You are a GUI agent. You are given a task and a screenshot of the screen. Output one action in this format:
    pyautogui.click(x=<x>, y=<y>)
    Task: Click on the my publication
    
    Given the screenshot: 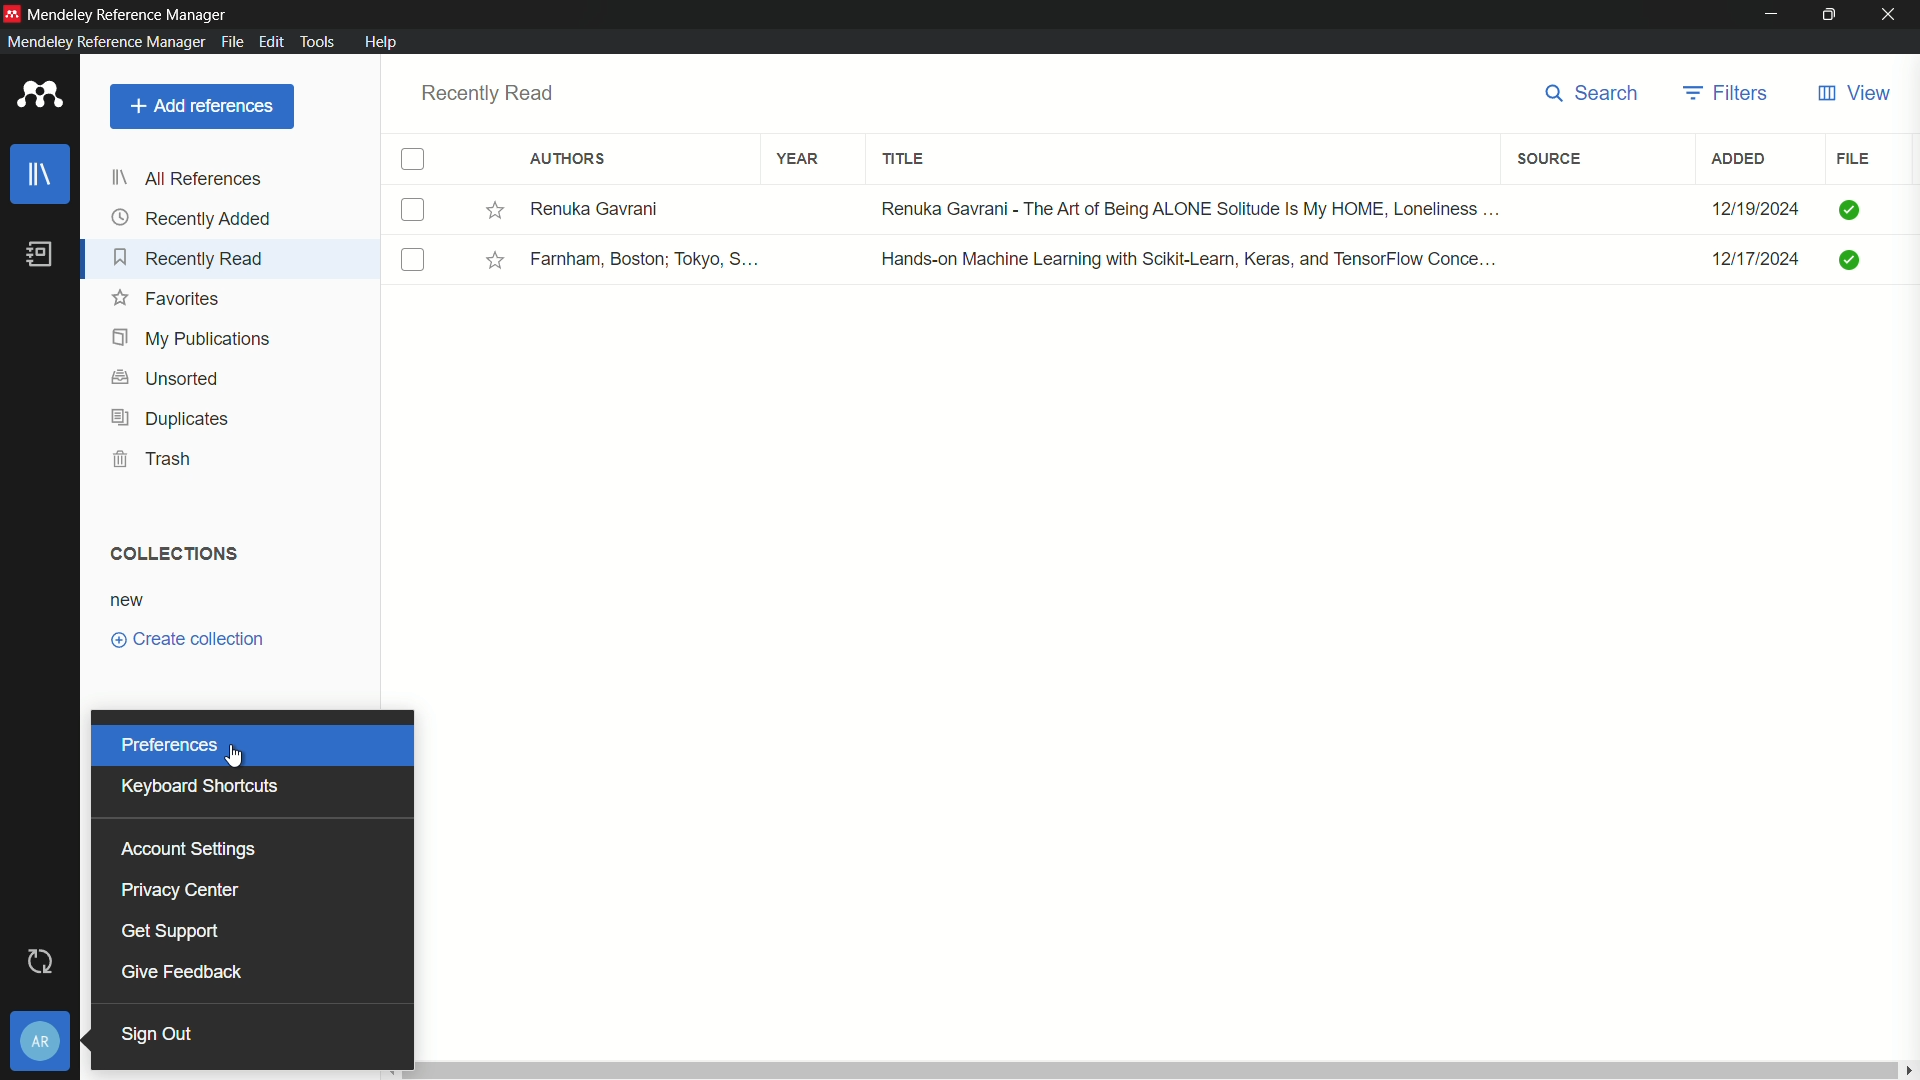 What is the action you would take?
    pyautogui.click(x=186, y=337)
    